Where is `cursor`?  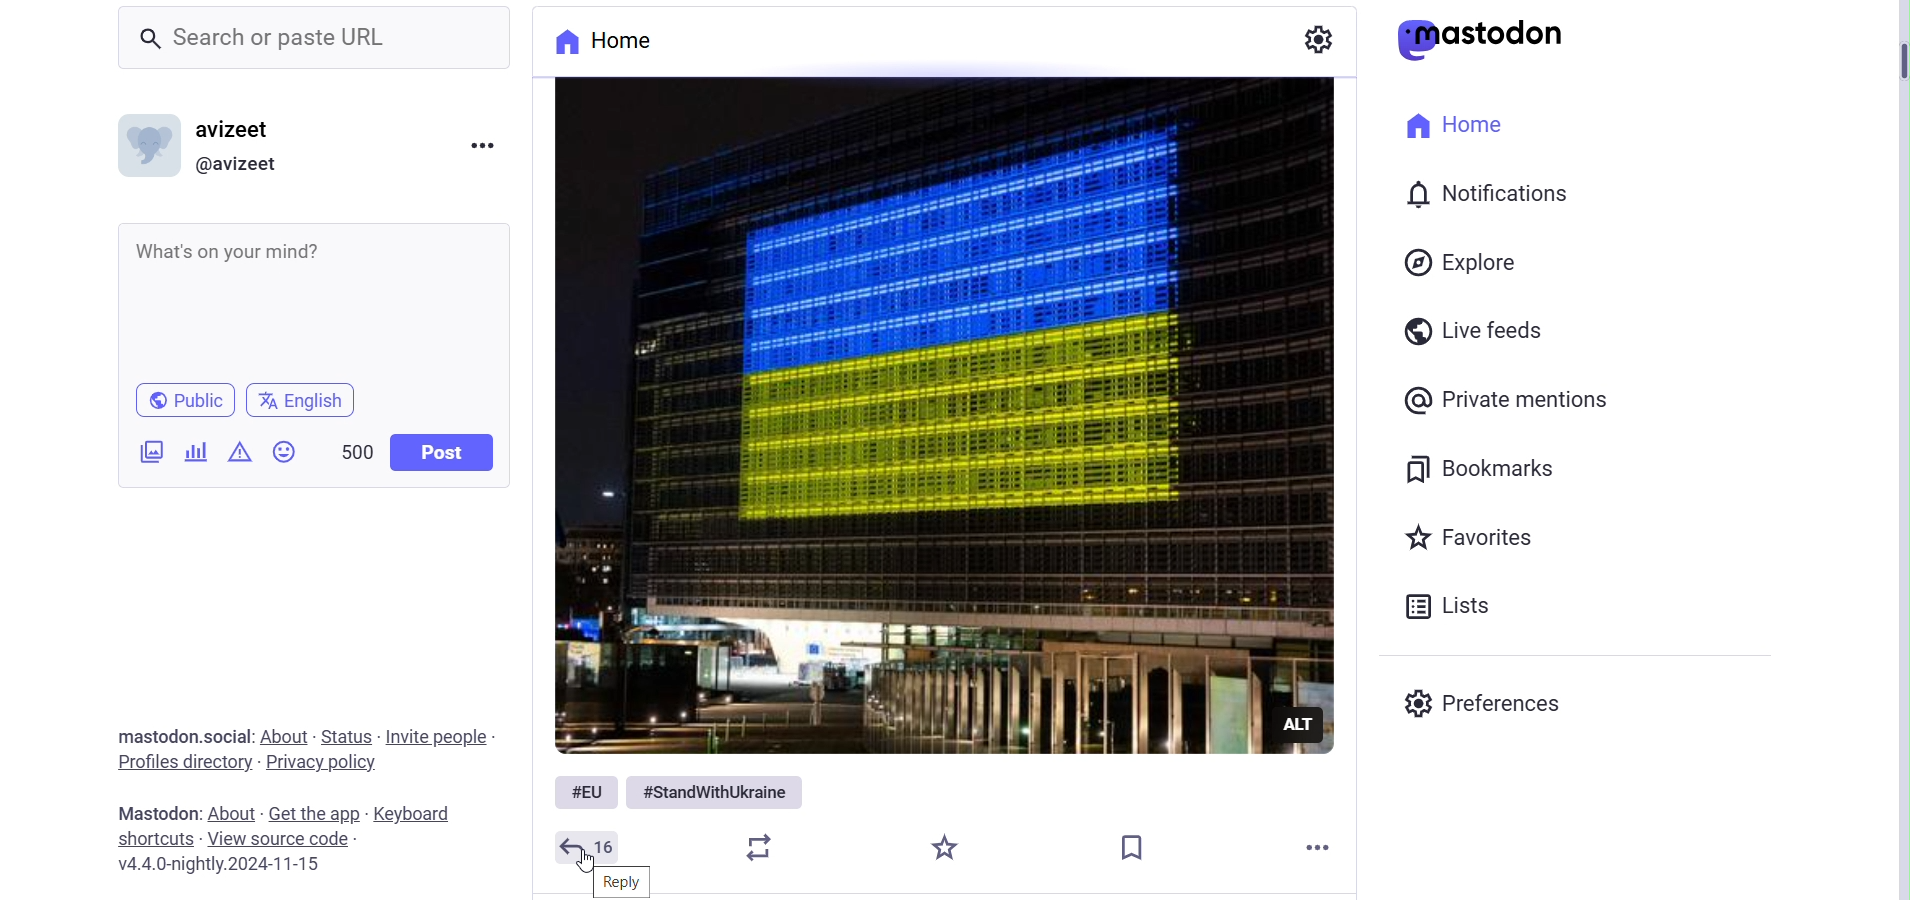
cursor is located at coordinates (584, 861).